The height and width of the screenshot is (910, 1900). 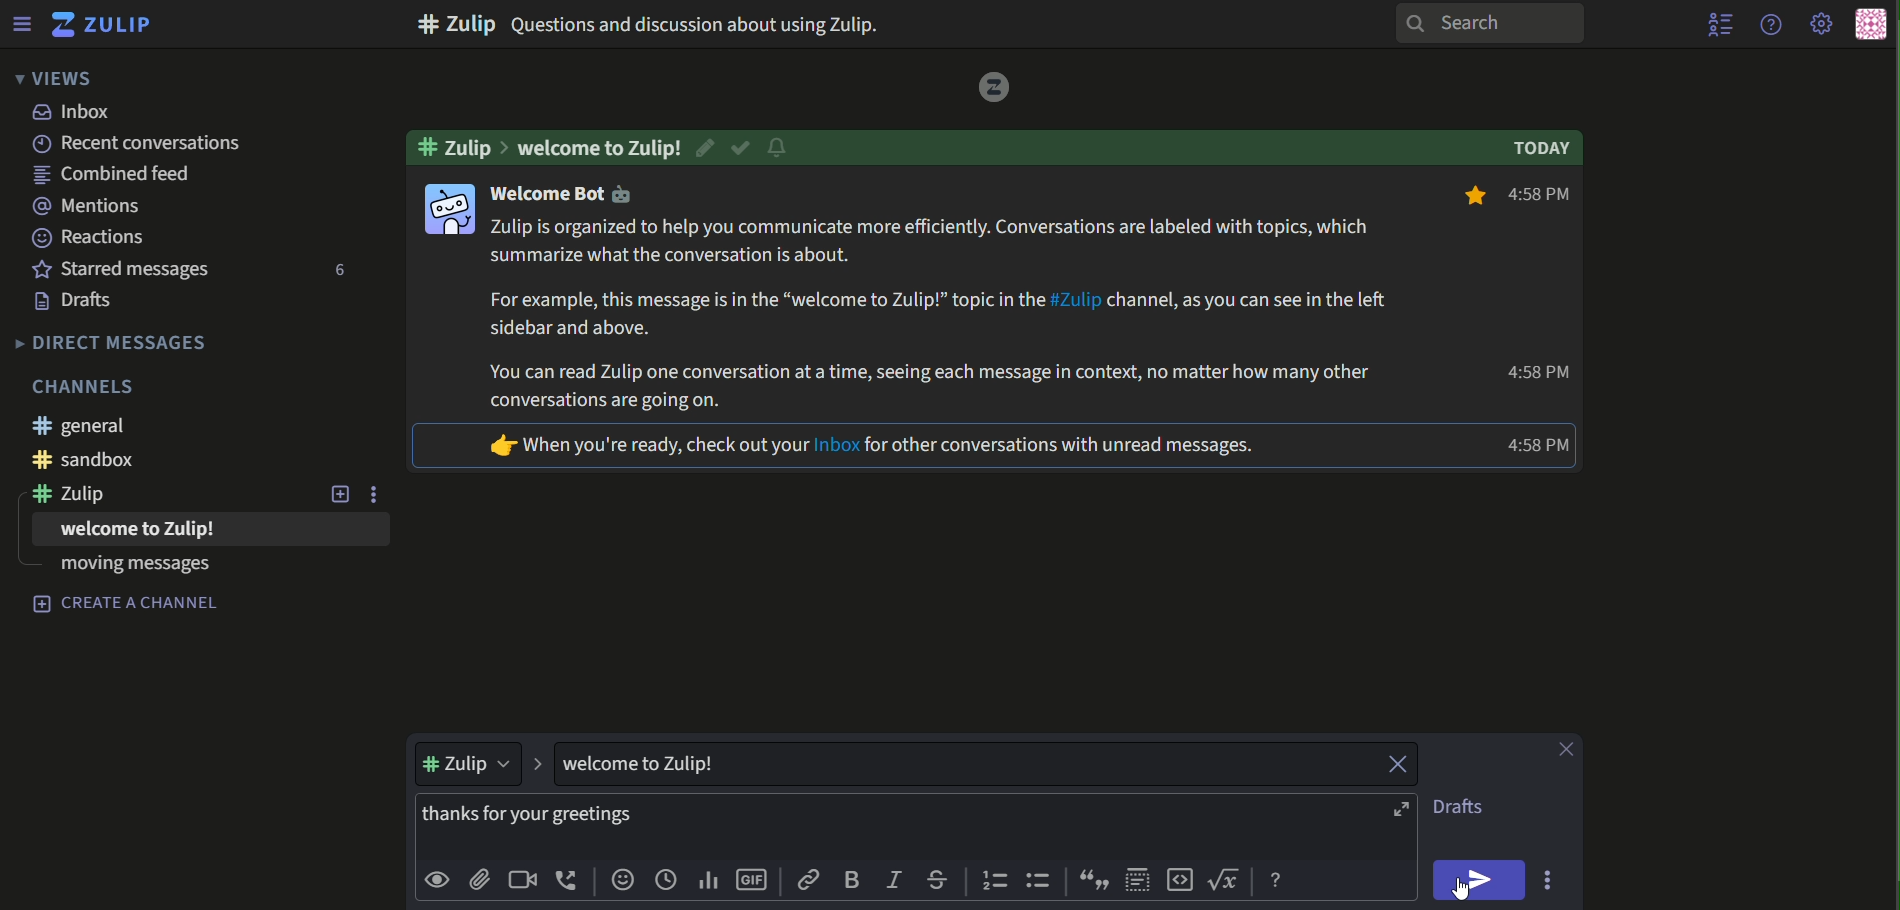 What do you see at coordinates (1470, 198) in the screenshot?
I see `bookmark` at bounding box center [1470, 198].